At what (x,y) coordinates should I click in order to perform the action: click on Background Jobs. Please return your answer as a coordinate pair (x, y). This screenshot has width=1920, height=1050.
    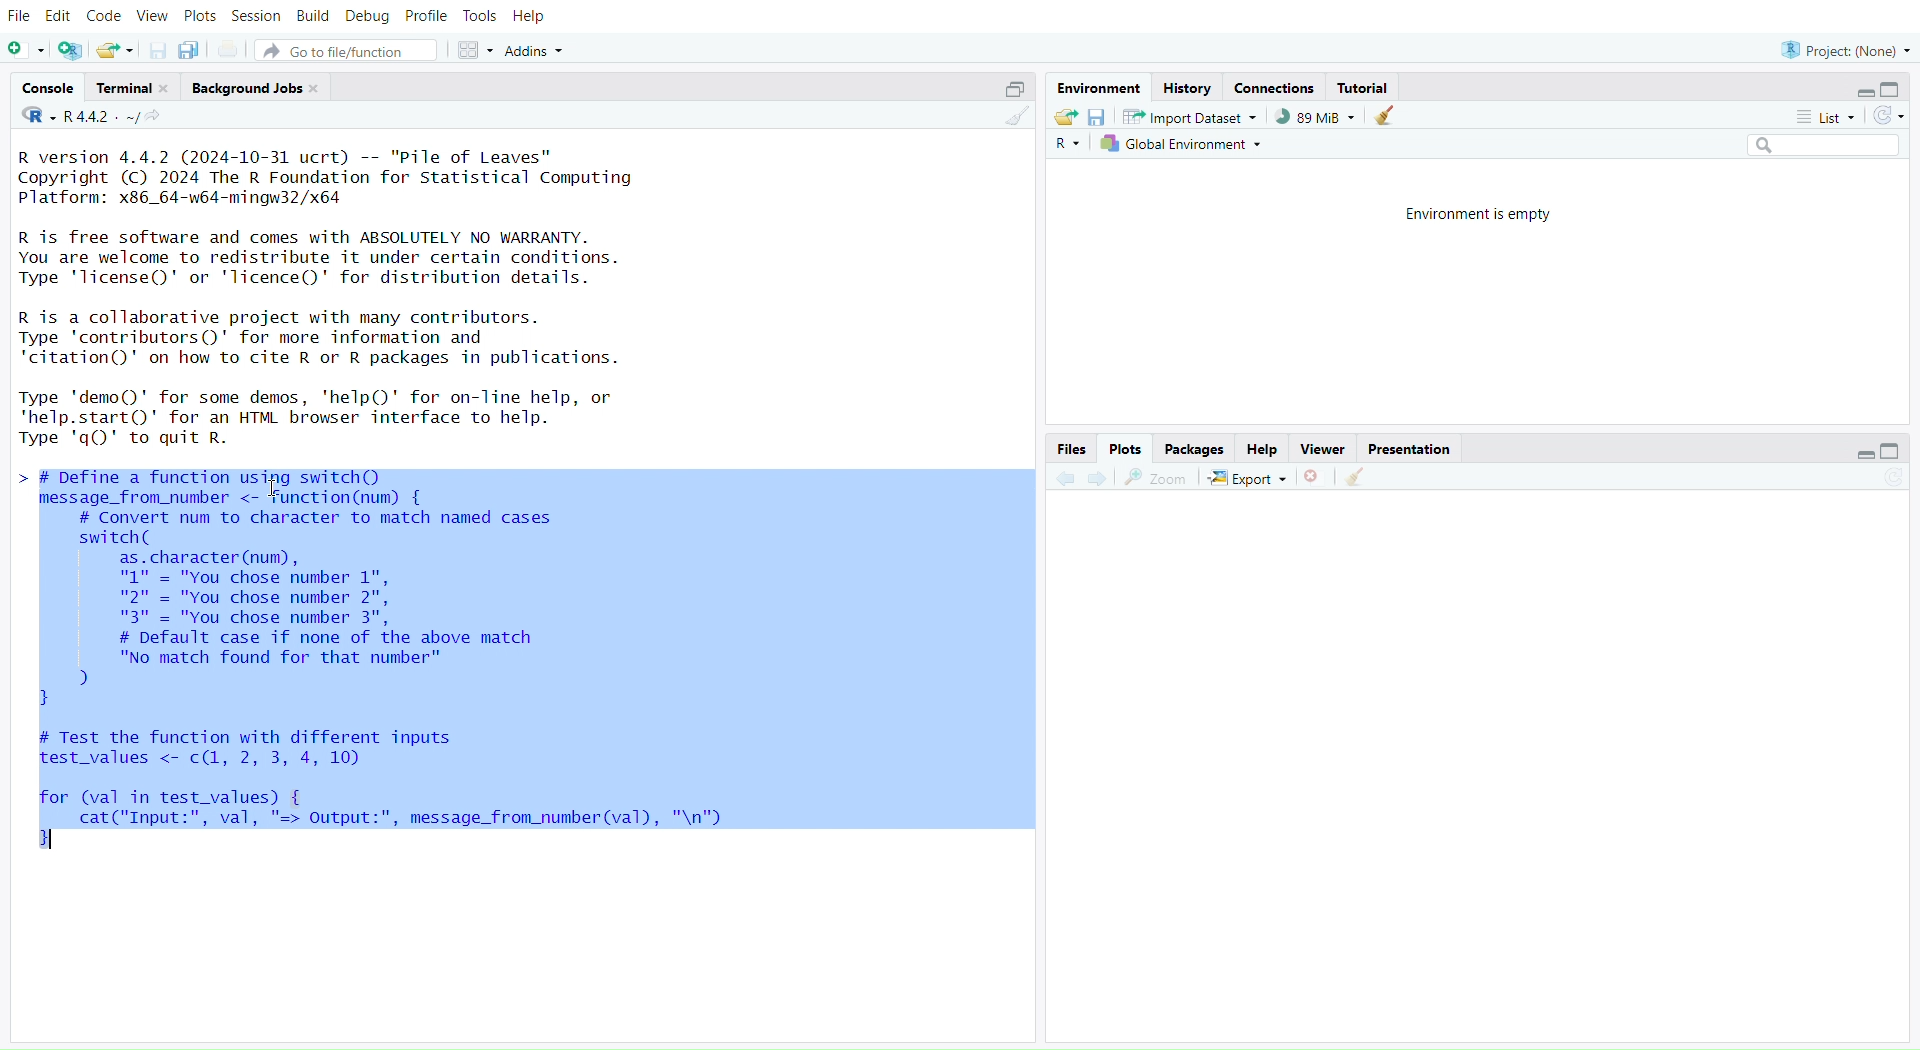
    Looking at the image, I should click on (256, 84).